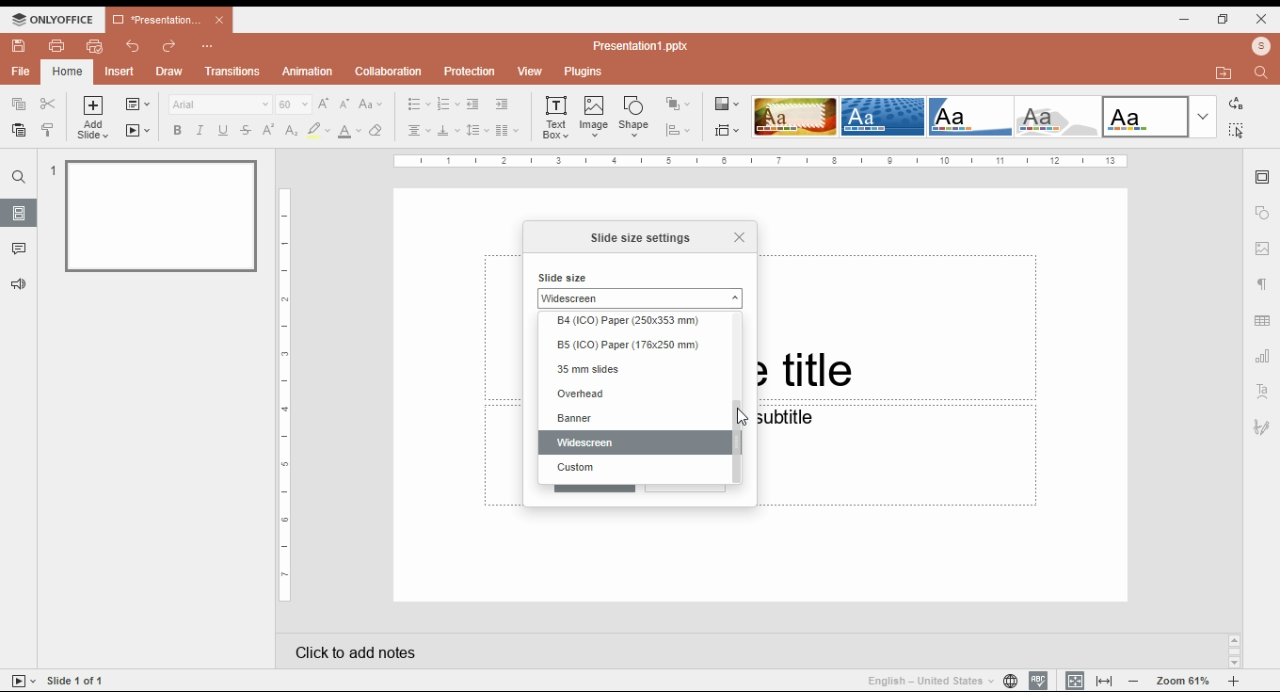 The height and width of the screenshot is (692, 1280). What do you see at coordinates (632, 442) in the screenshot?
I see `Widescreen` at bounding box center [632, 442].